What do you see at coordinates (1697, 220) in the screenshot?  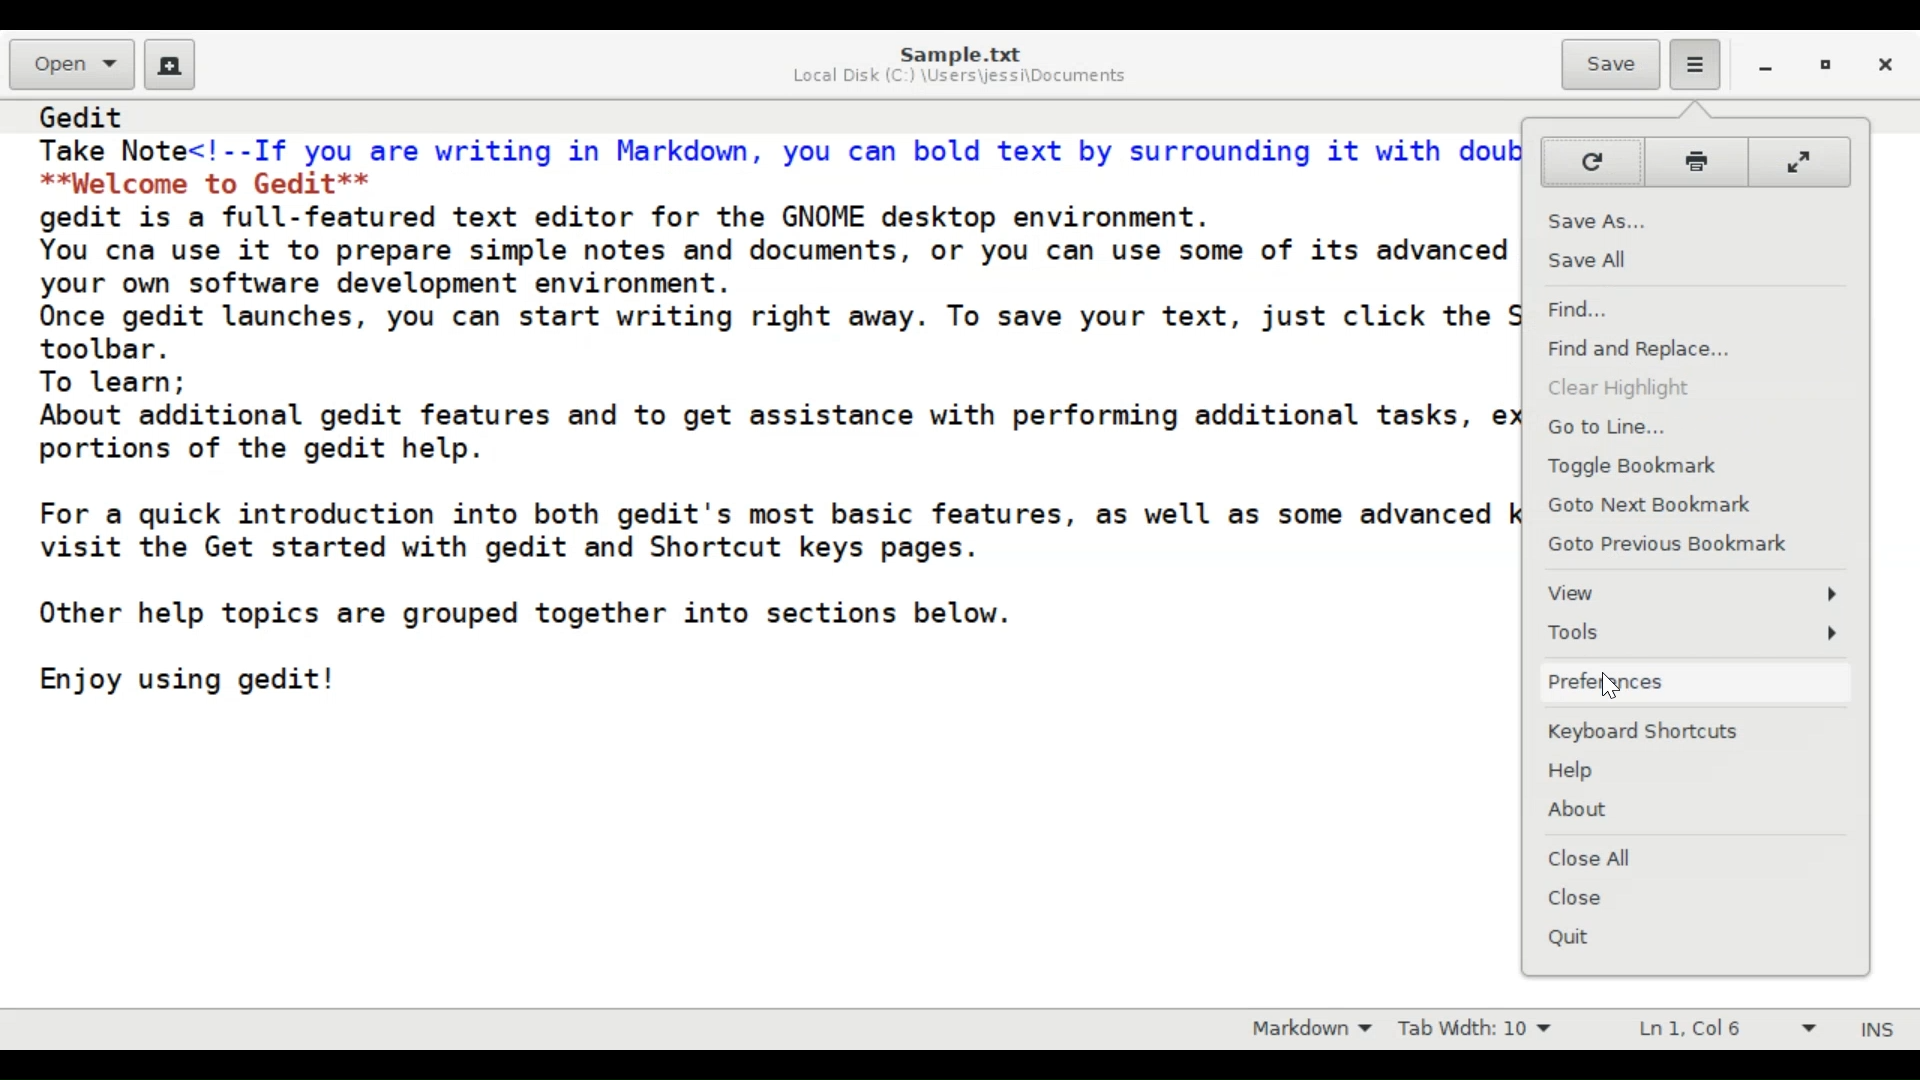 I see `Save As` at bounding box center [1697, 220].